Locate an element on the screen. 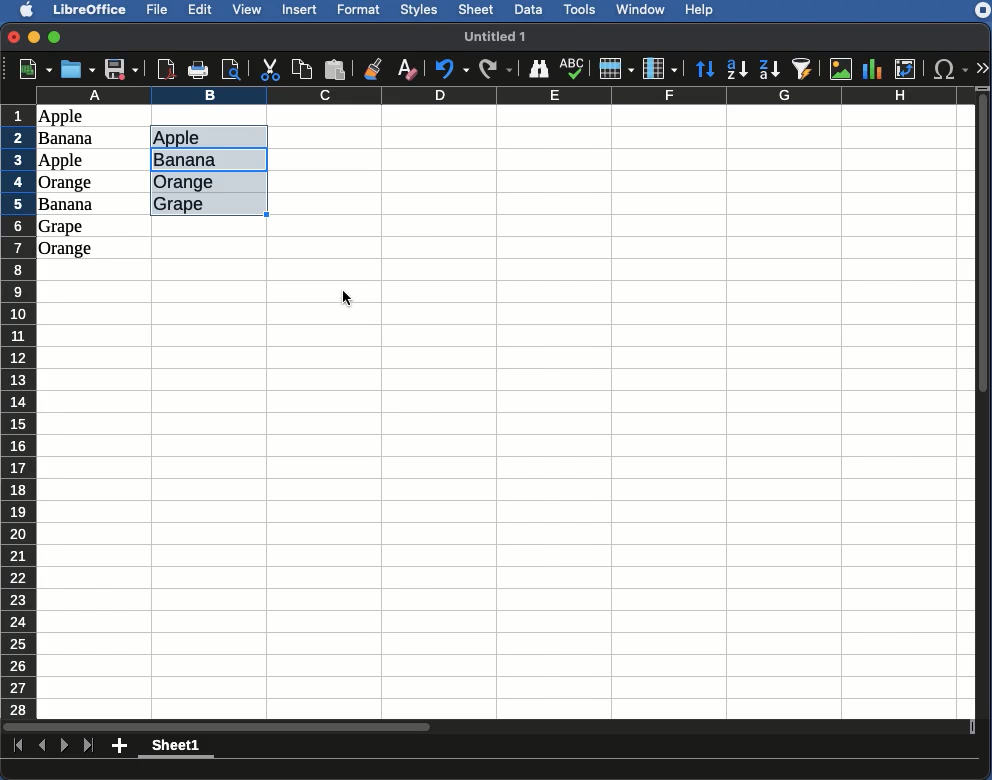 Image resolution: width=992 pixels, height=780 pixels. Sheet is located at coordinates (477, 10).